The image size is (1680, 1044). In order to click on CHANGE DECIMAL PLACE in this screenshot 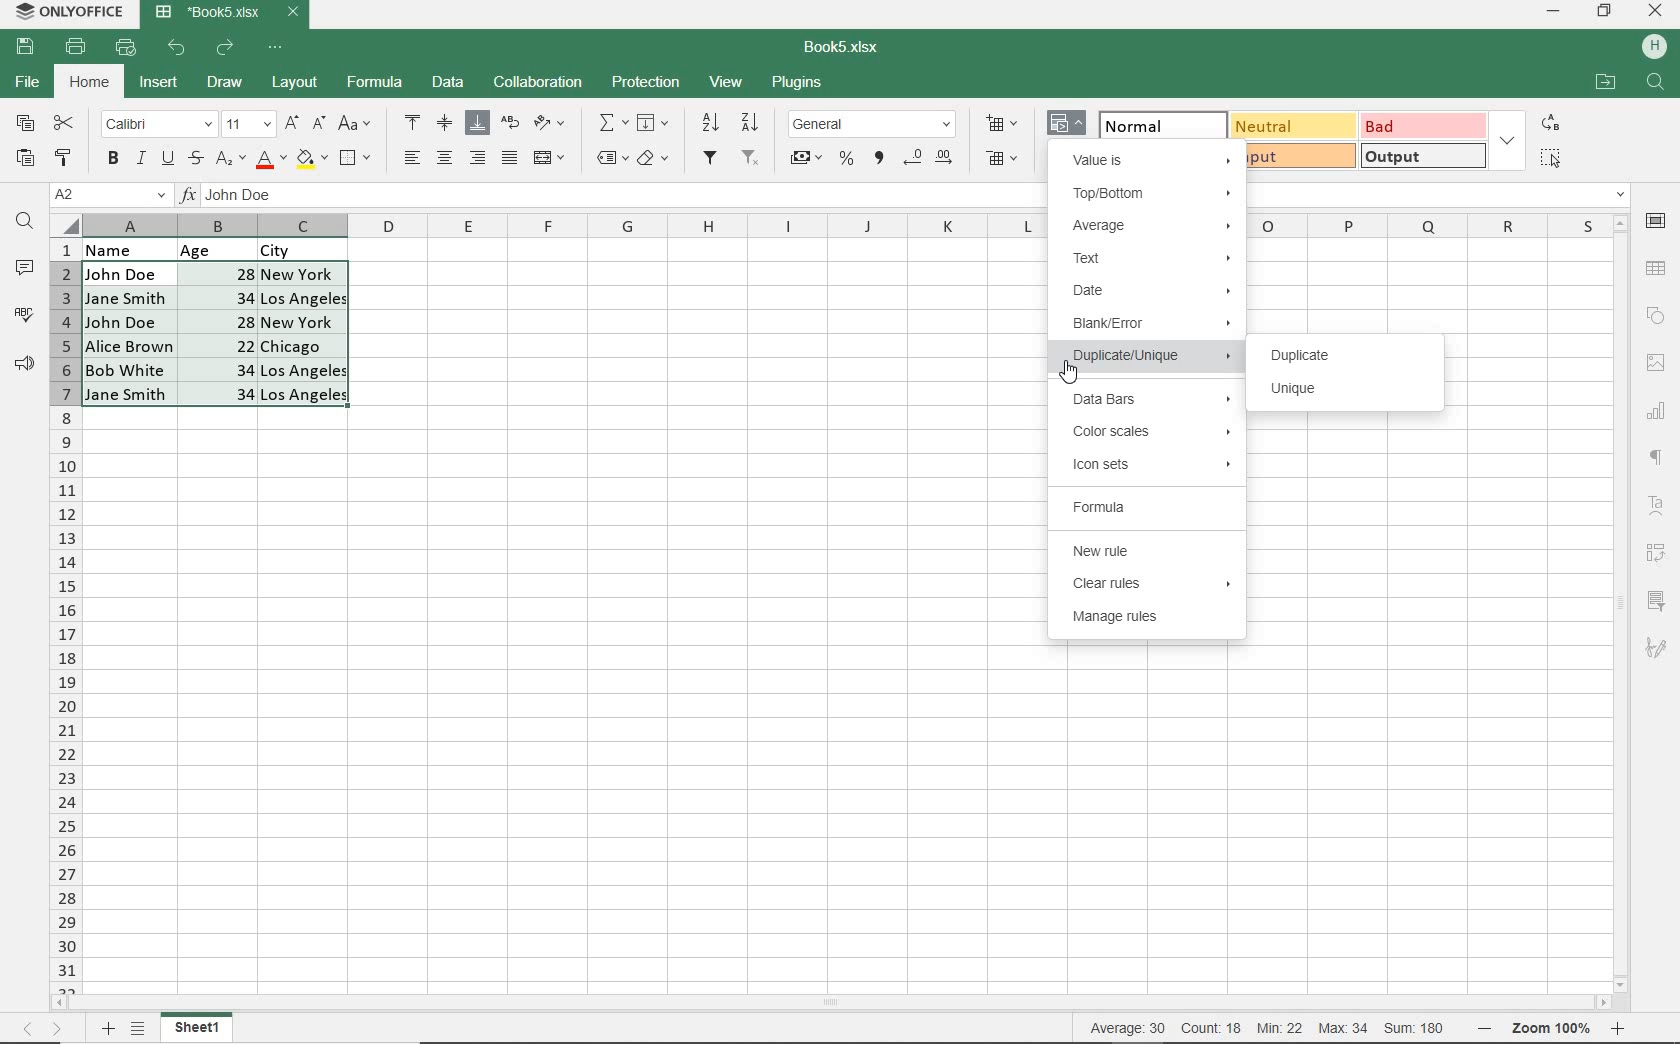, I will do `click(927, 159)`.